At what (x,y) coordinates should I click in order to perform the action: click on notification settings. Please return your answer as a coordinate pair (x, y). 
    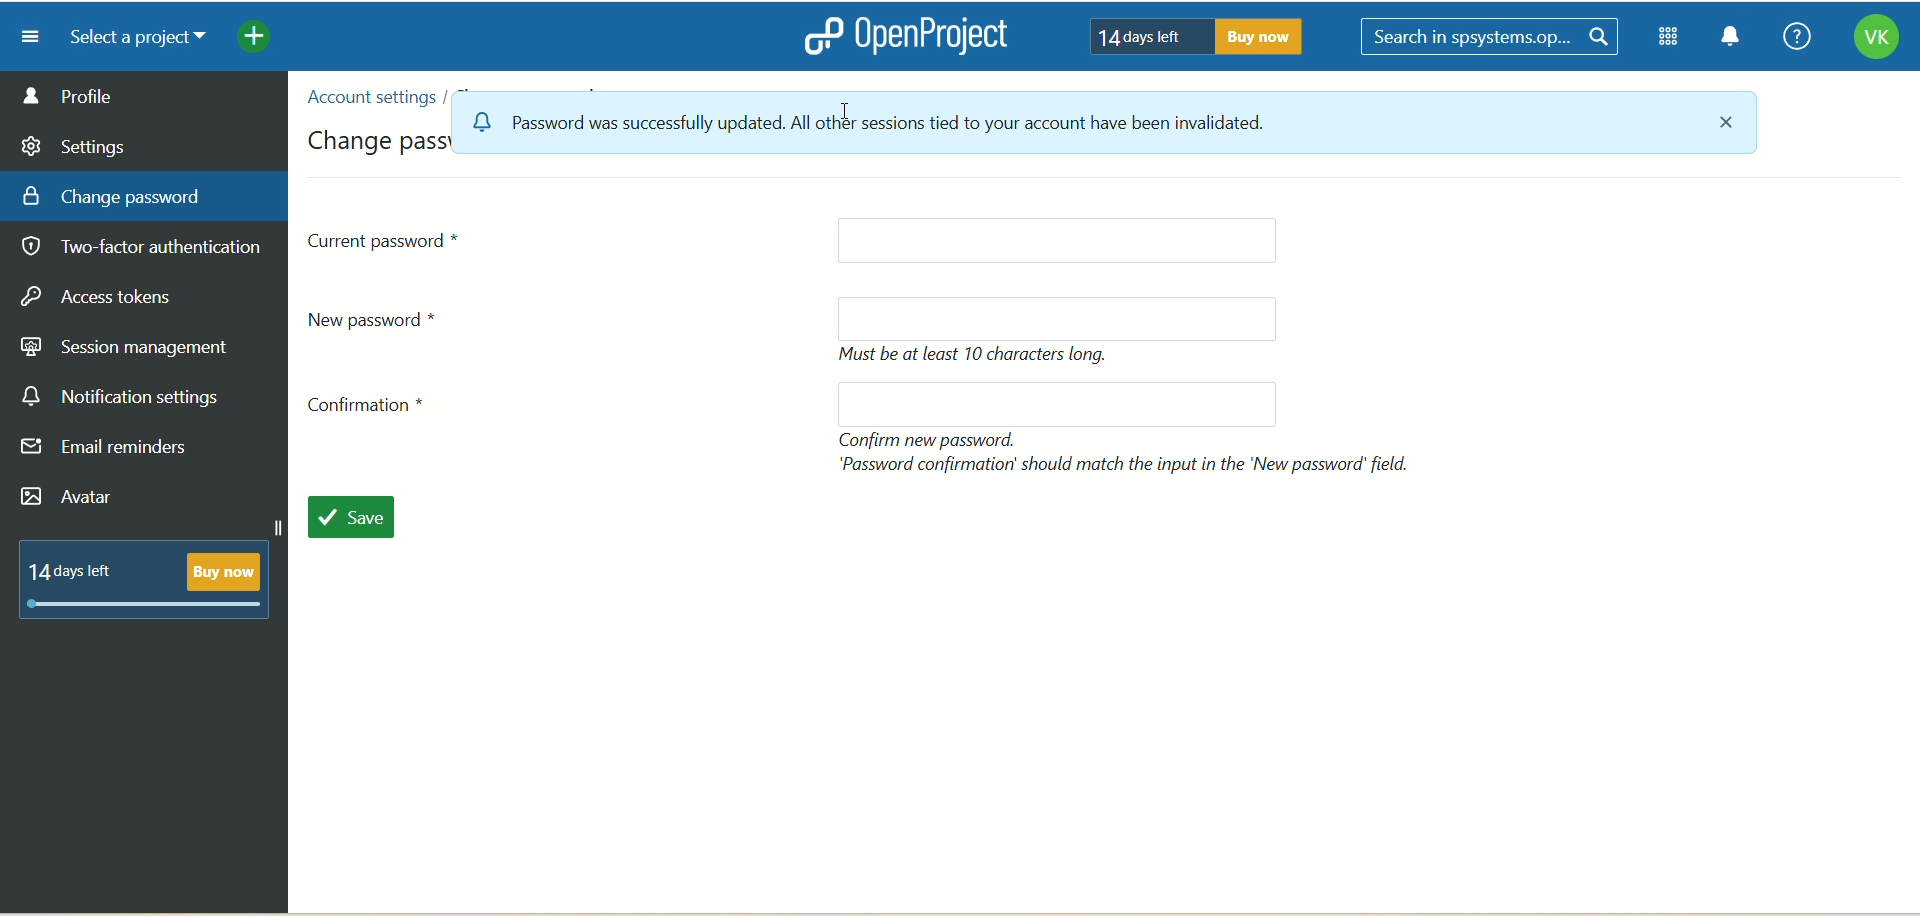
    Looking at the image, I should click on (121, 397).